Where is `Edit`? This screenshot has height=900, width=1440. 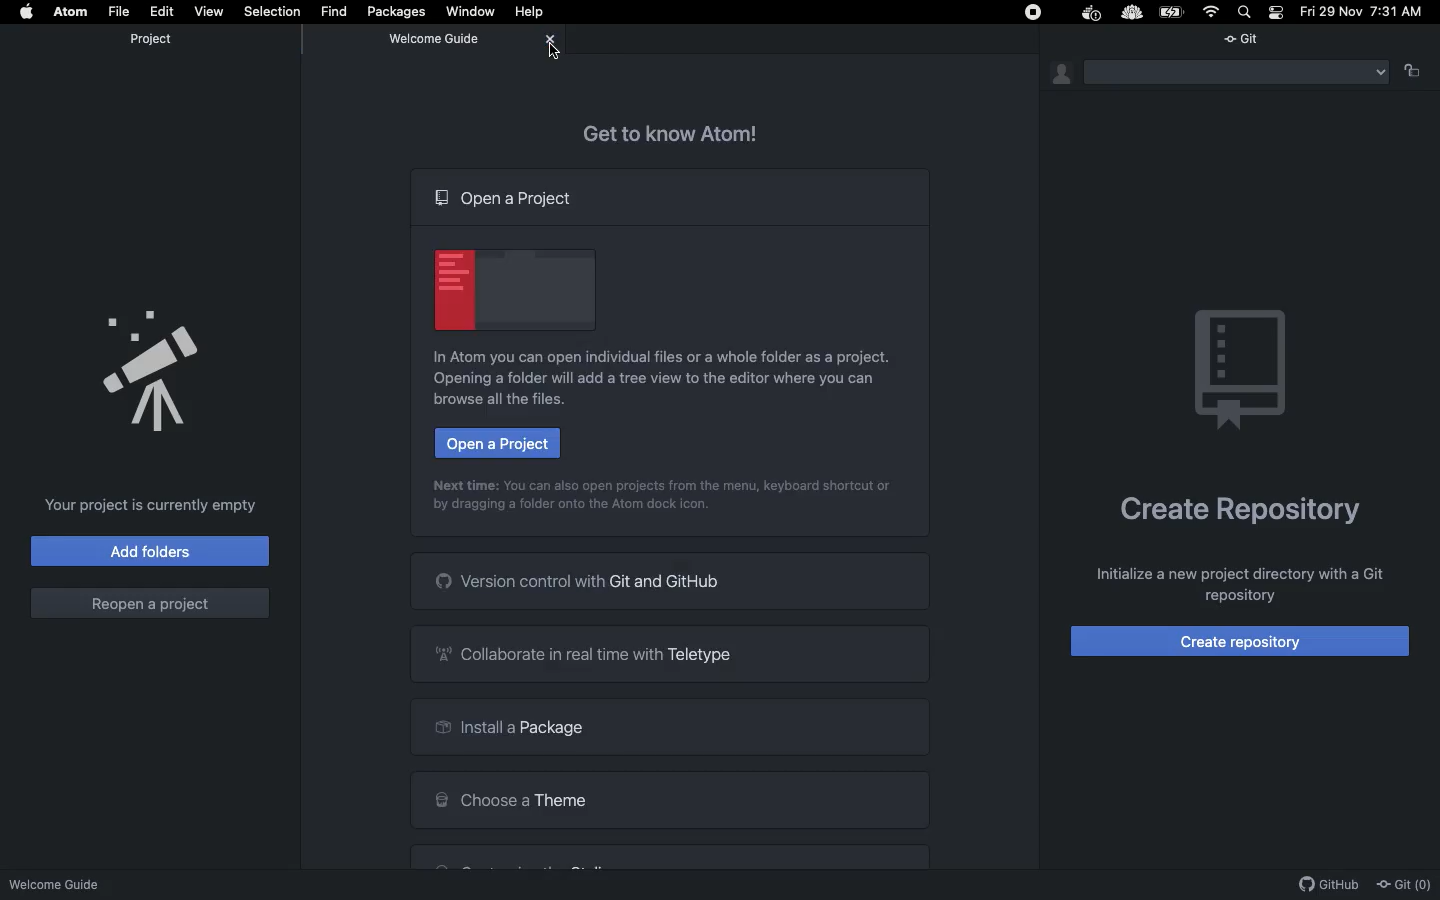
Edit is located at coordinates (163, 10).